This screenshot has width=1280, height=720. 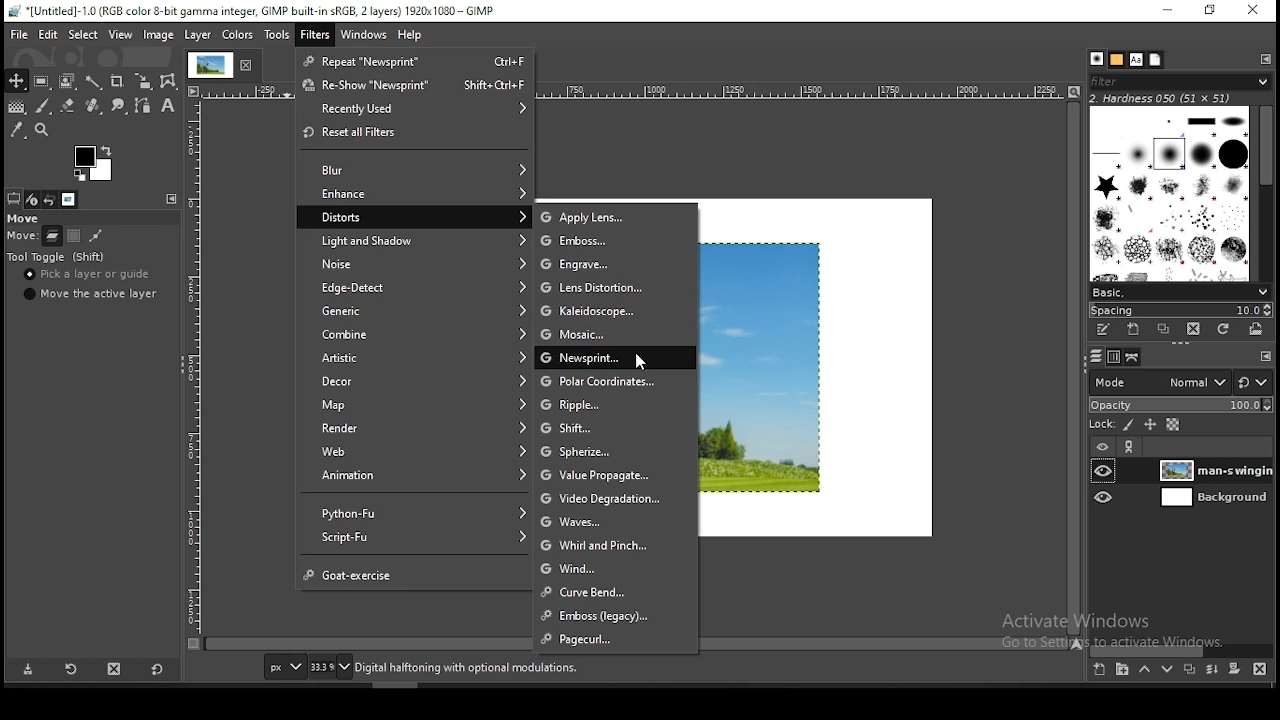 What do you see at coordinates (414, 451) in the screenshot?
I see `web` at bounding box center [414, 451].